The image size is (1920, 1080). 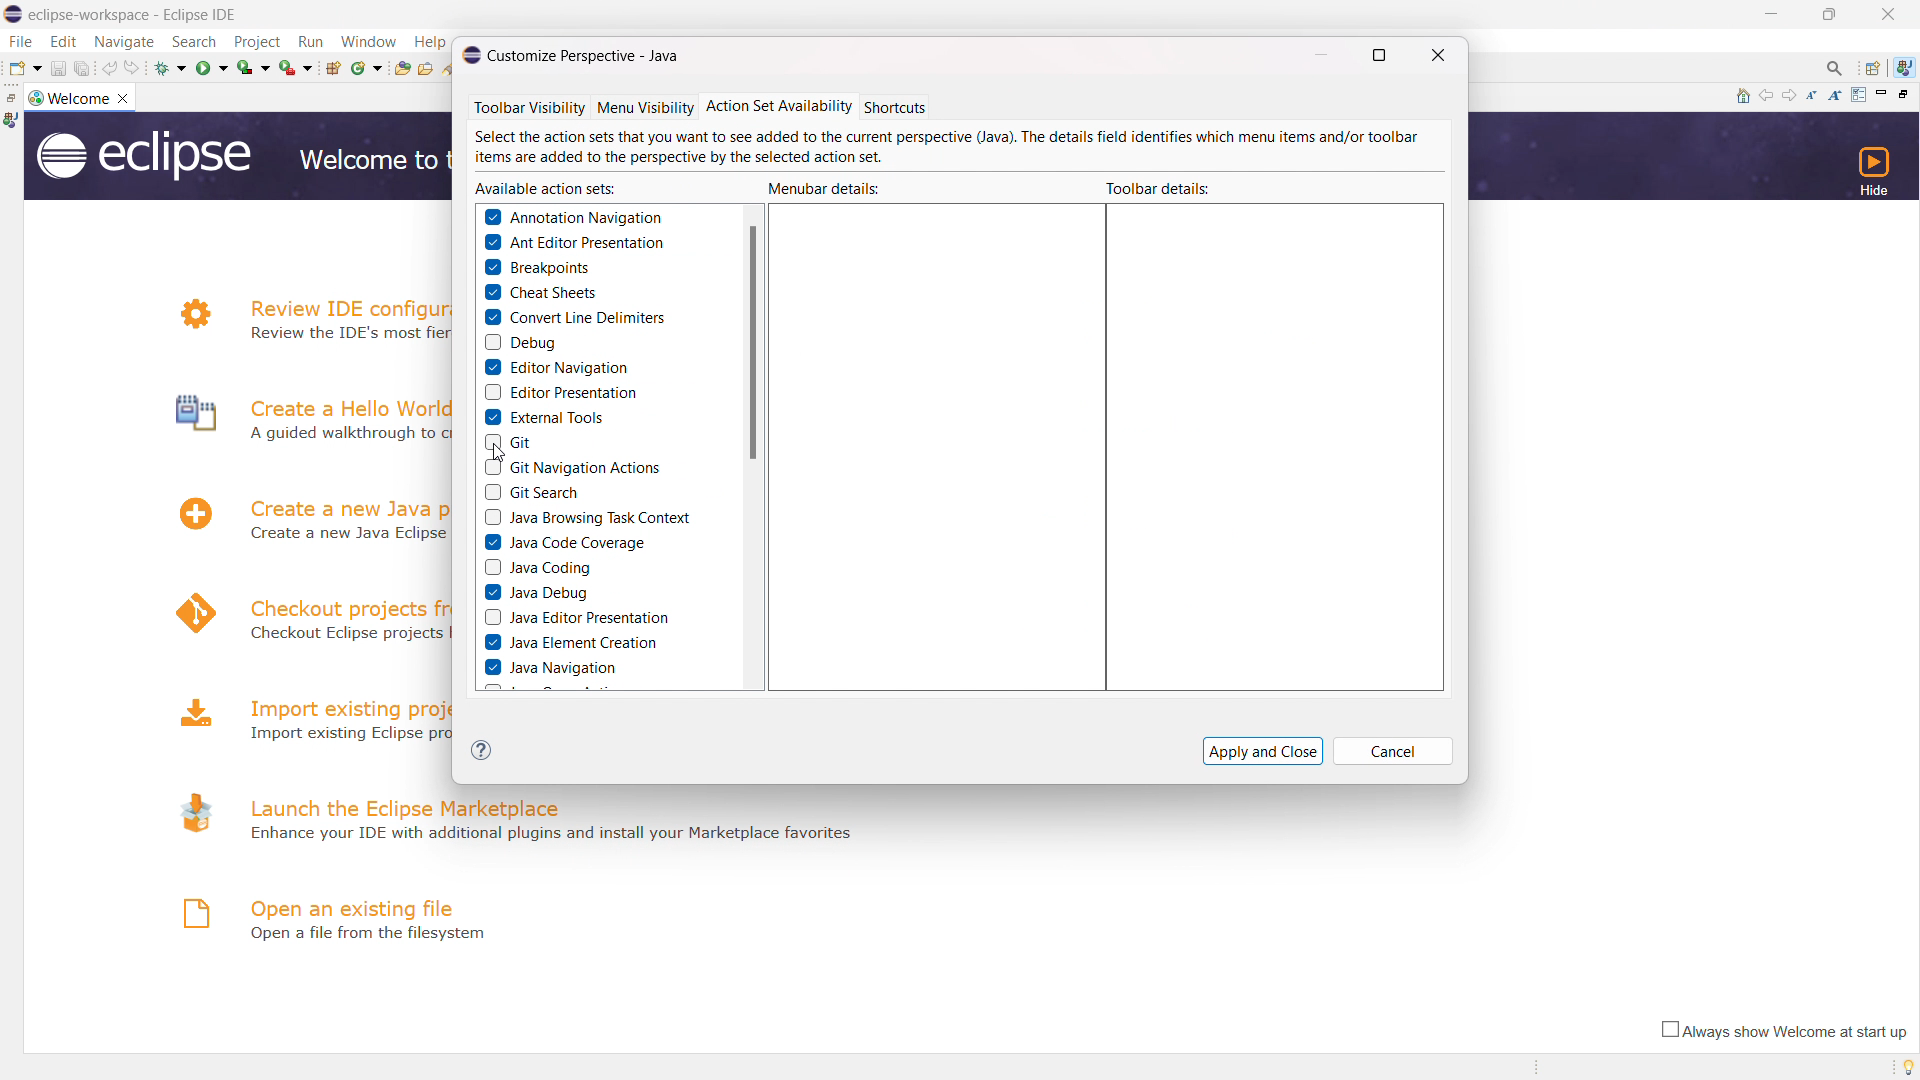 What do you see at coordinates (746, 105) in the screenshot?
I see `Toolbar Visibility Menu Visibility Action Set Availability Shortcuts` at bounding box center [746, 105].